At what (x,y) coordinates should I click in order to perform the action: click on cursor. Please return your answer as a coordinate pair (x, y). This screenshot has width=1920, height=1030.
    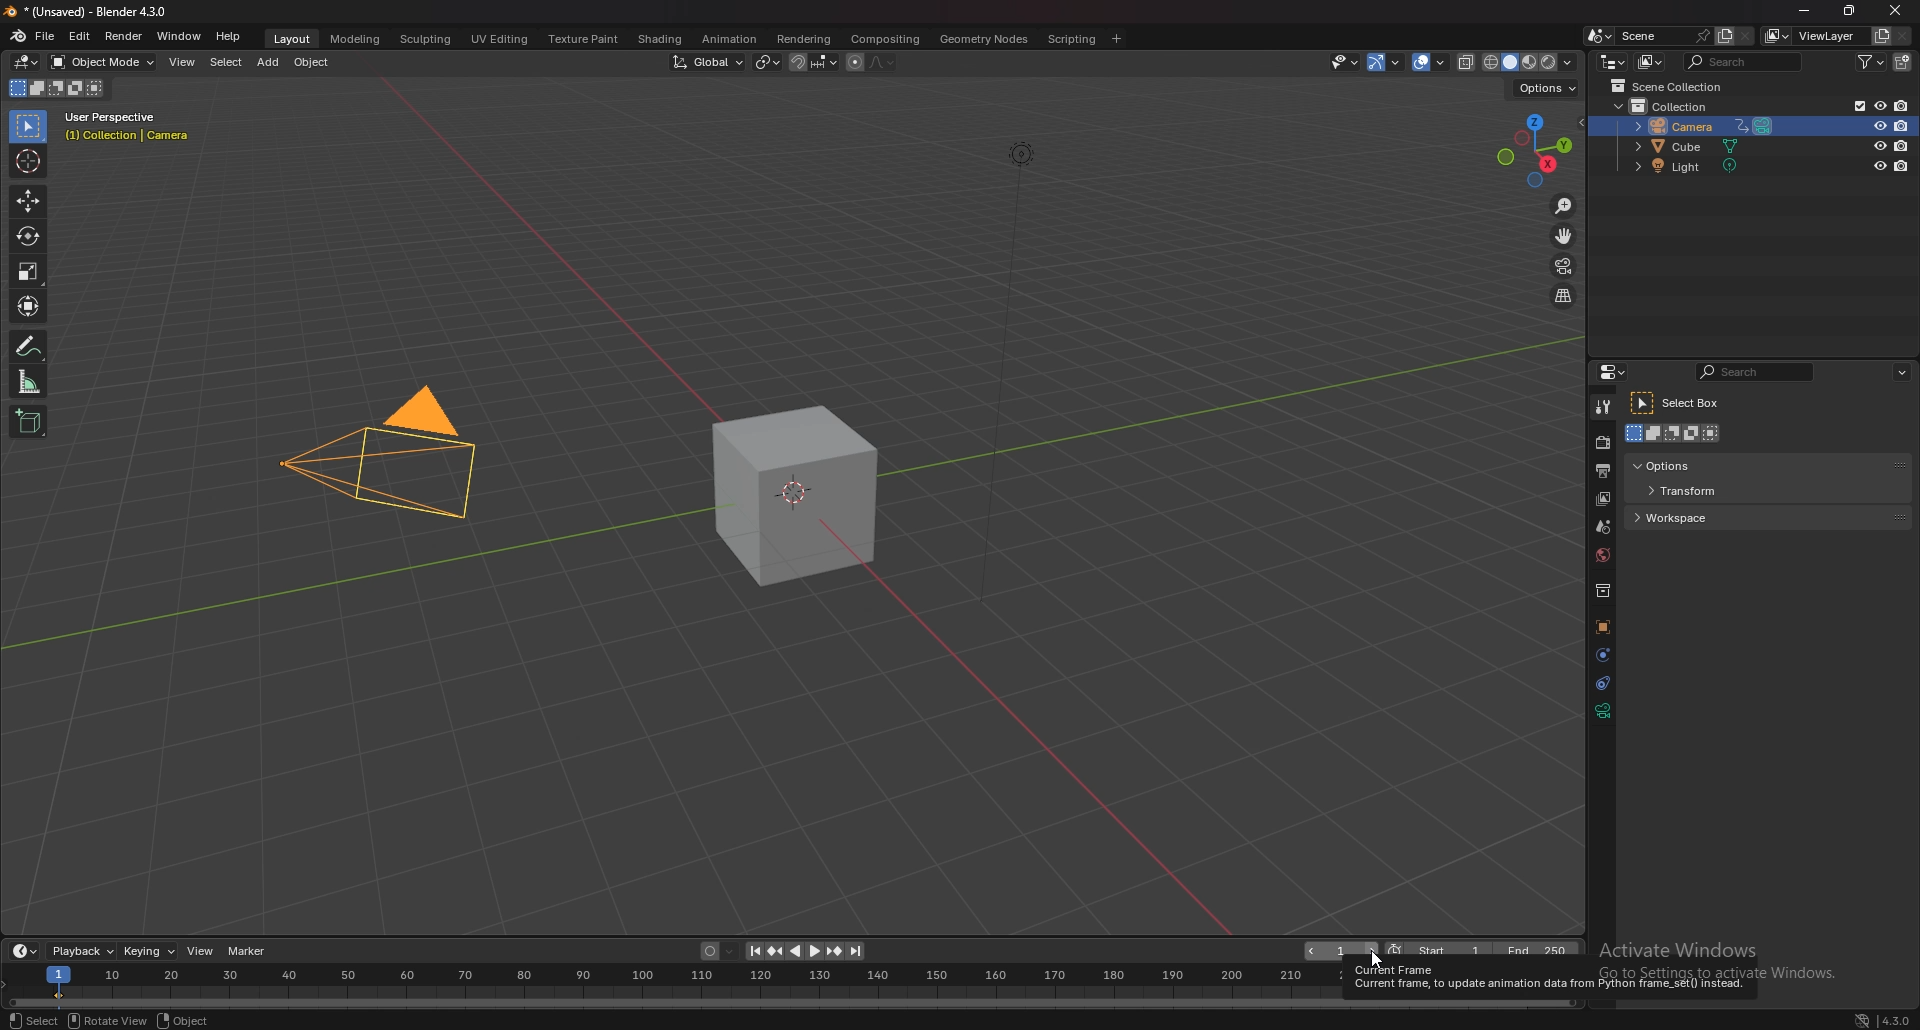
    Looking at the image, I should click on (31, 160).